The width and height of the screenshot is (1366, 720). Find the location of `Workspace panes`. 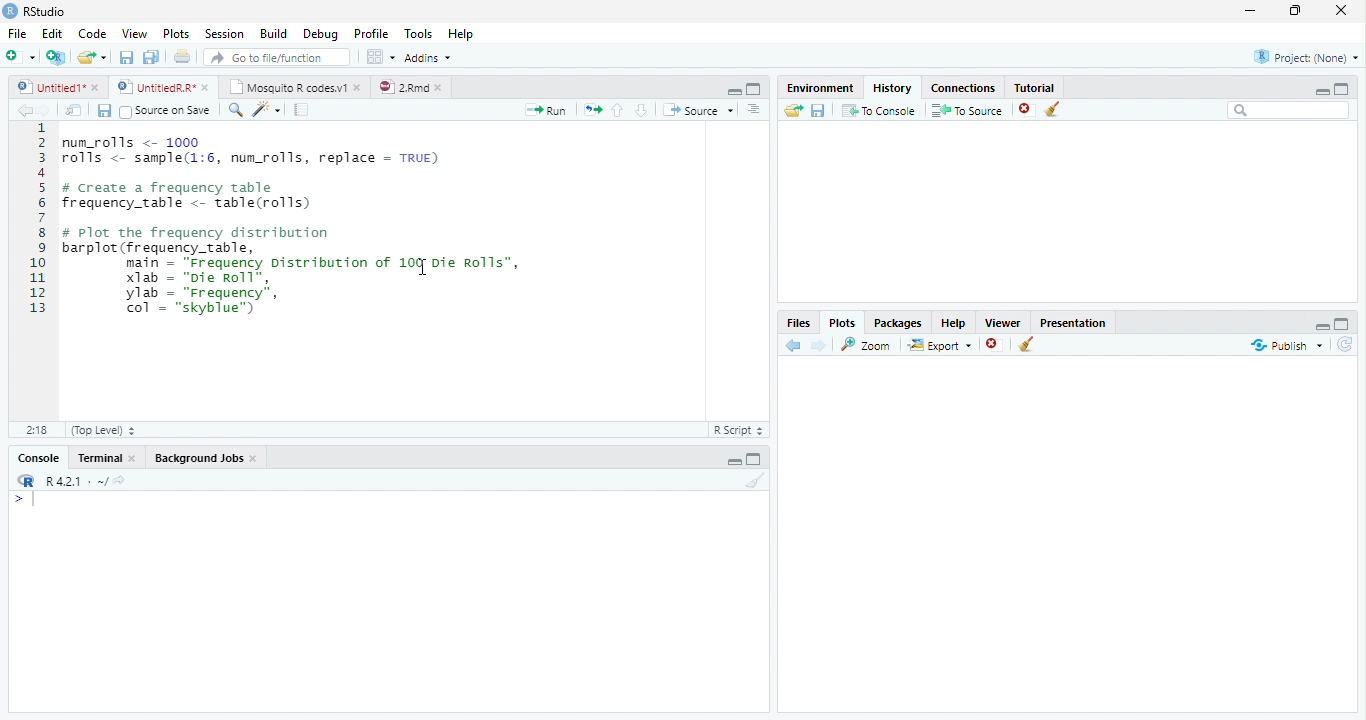

Workspace panes is located at coordinates (379, 57).